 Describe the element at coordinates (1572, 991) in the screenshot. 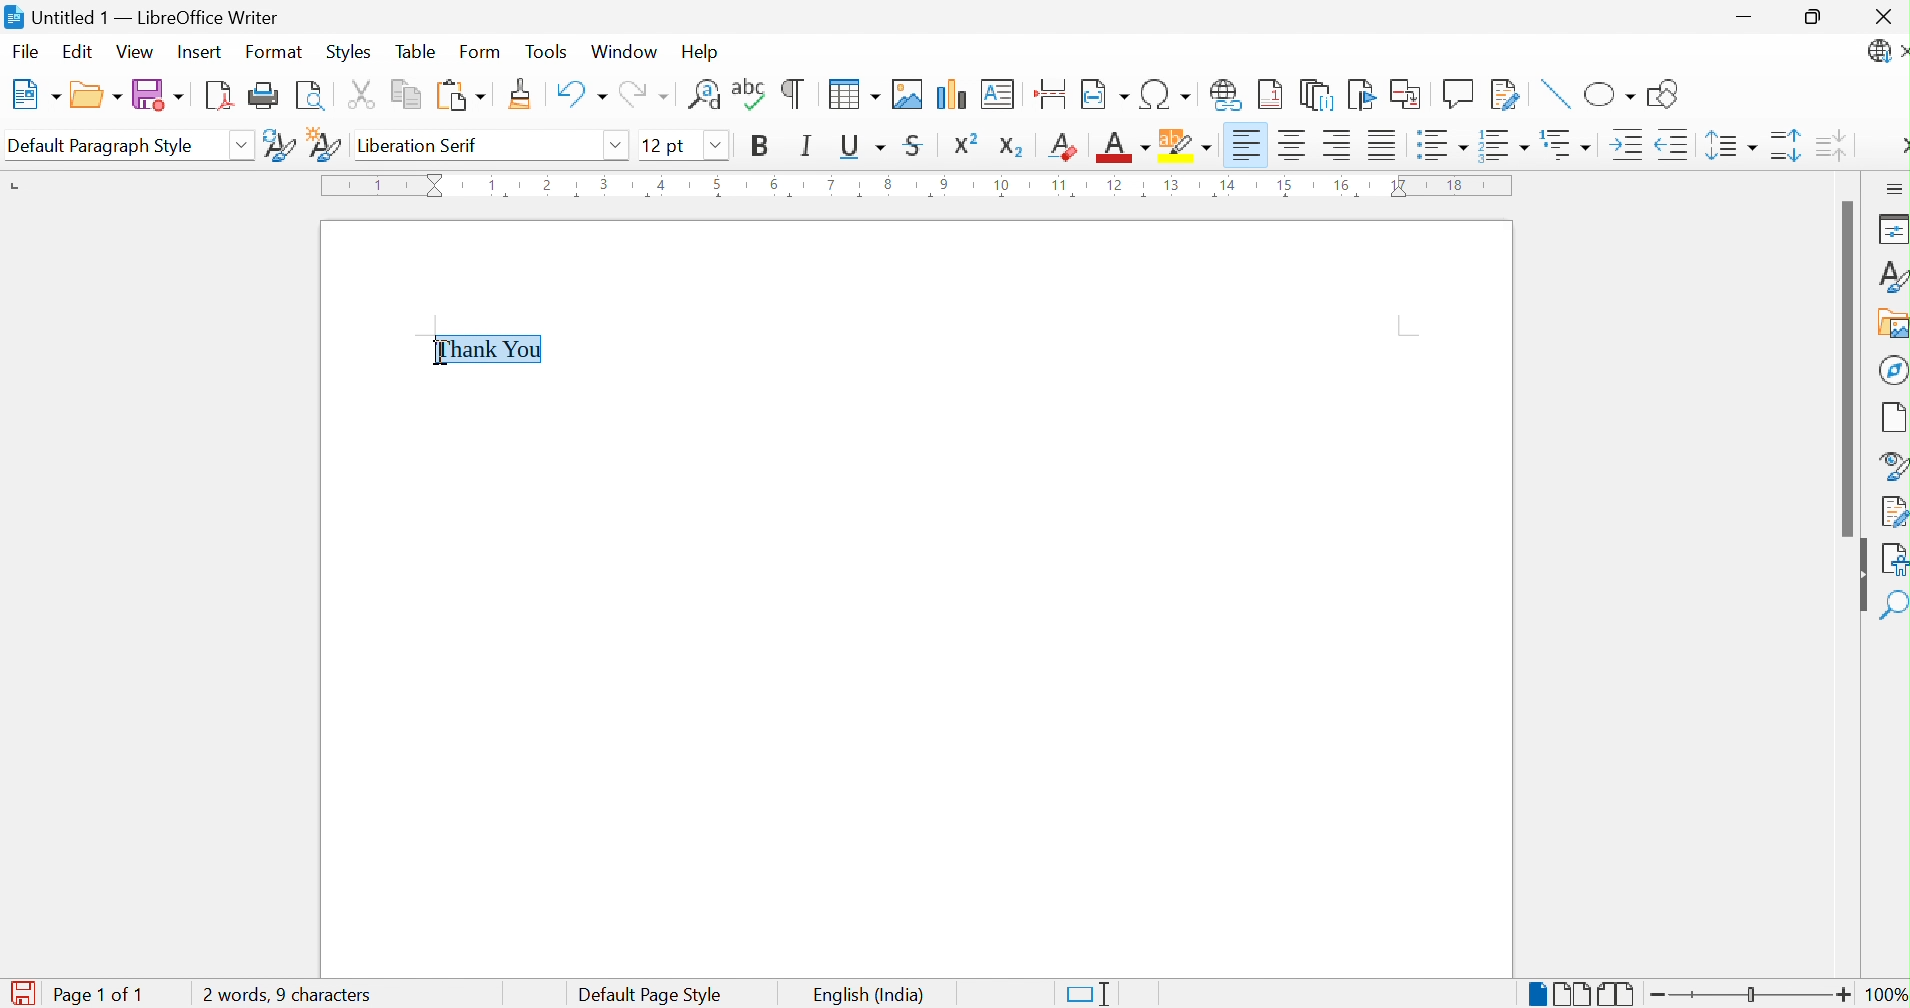

I see `Multiple-page View` at that location.